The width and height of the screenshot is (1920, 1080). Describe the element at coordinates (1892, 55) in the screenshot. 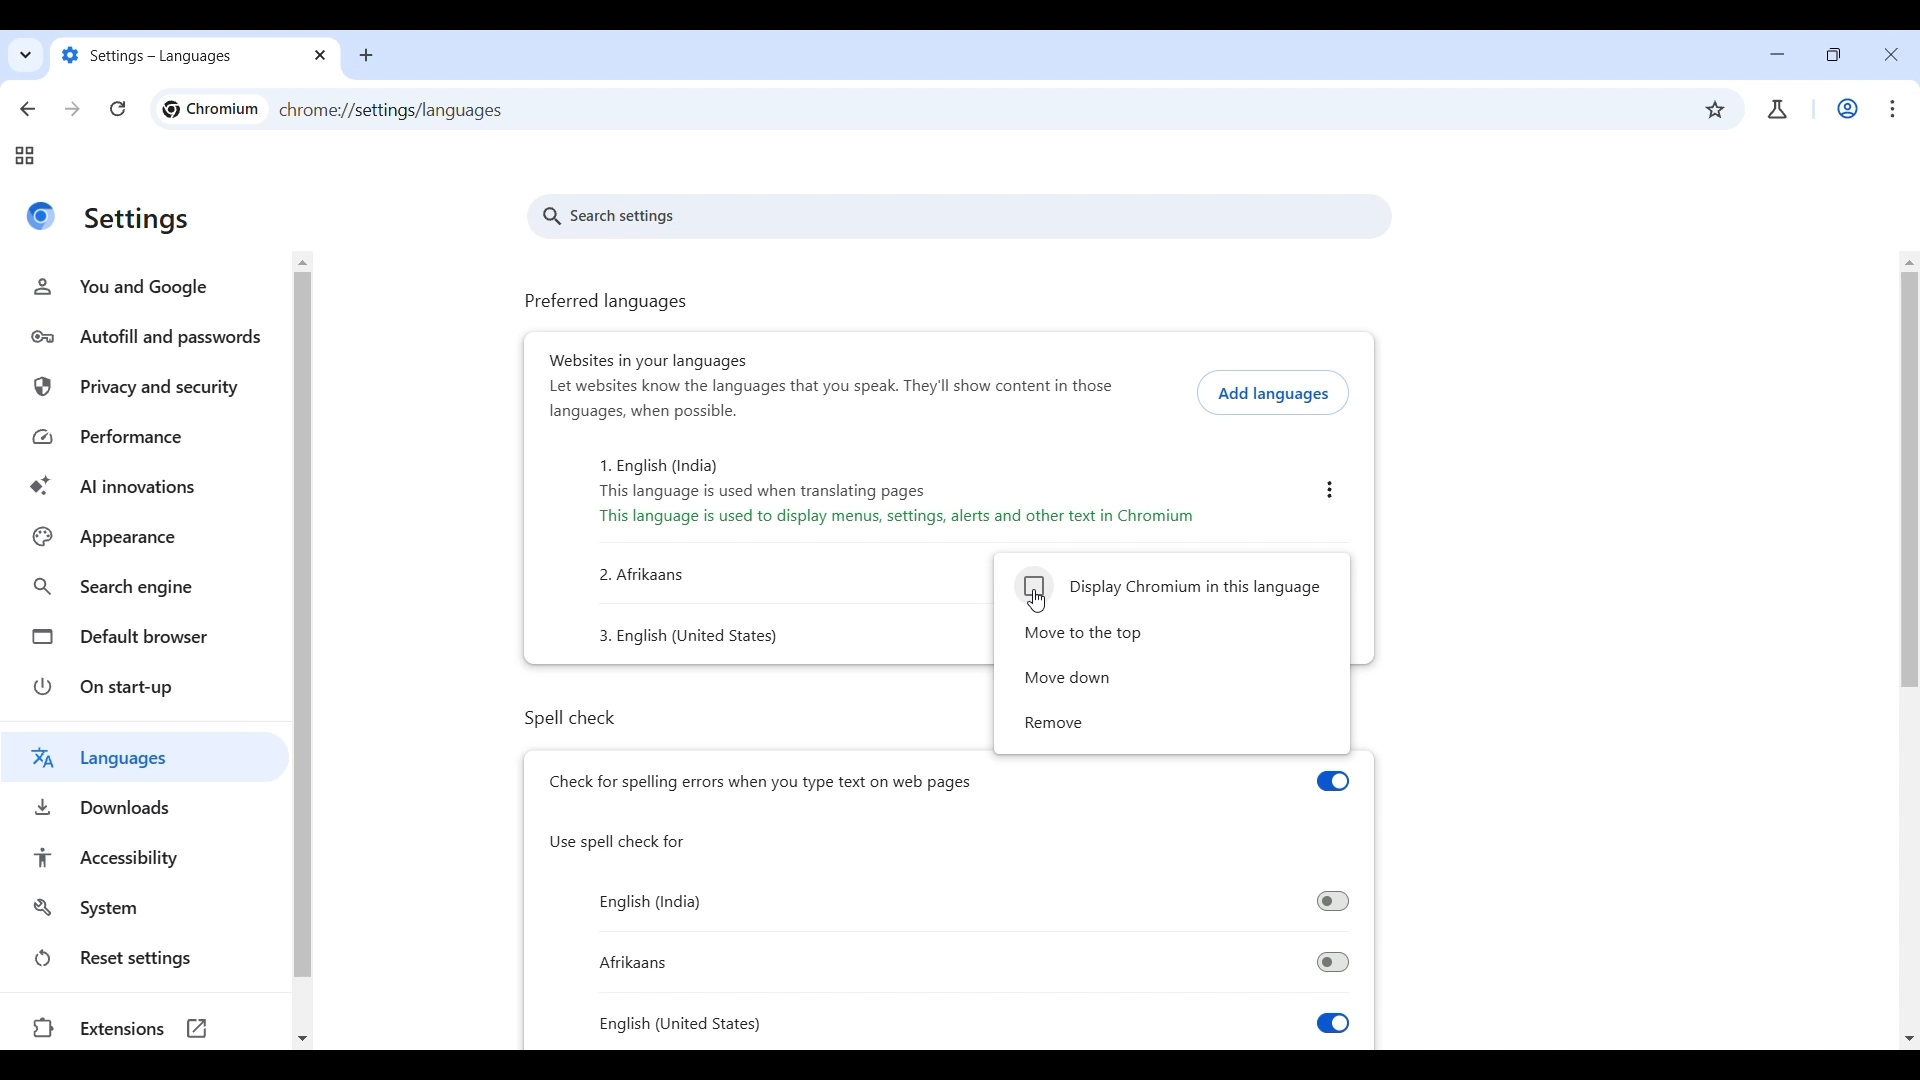

I see `Close interface` at that location.